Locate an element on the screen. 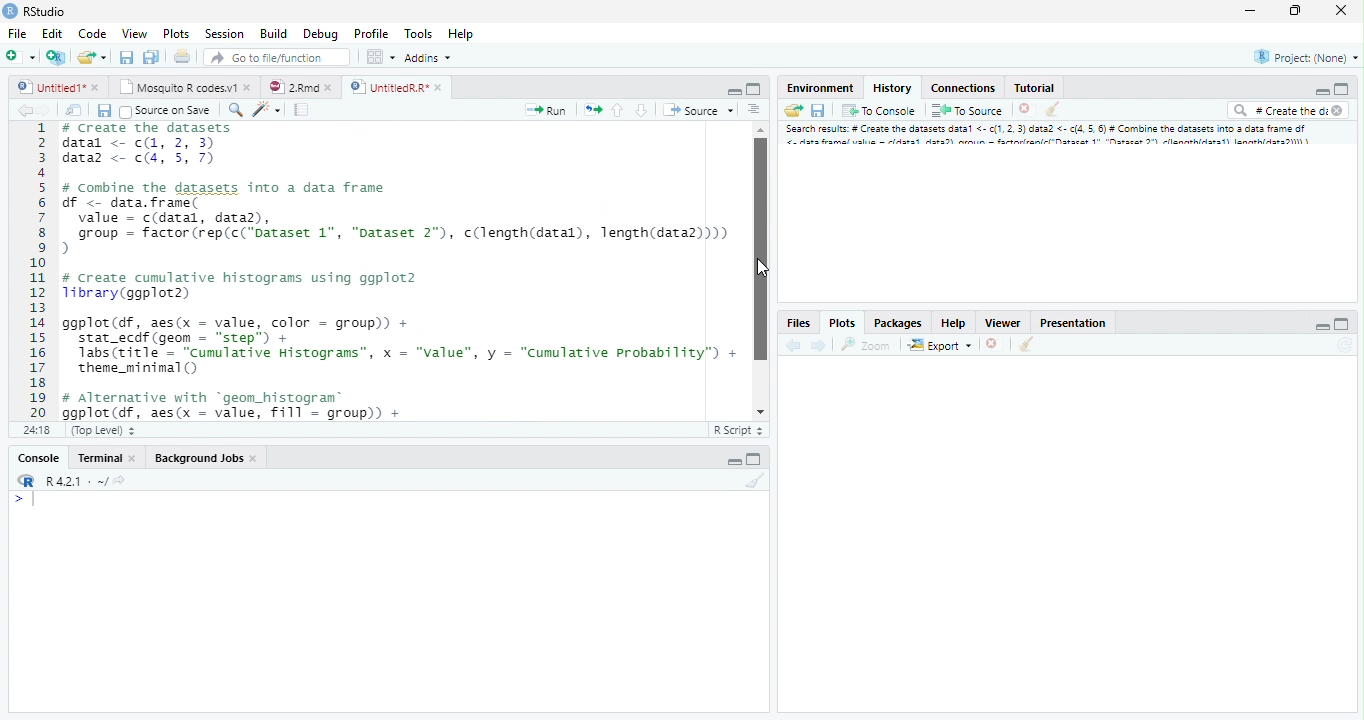  Maximize is located at coordinates (1340, 90).